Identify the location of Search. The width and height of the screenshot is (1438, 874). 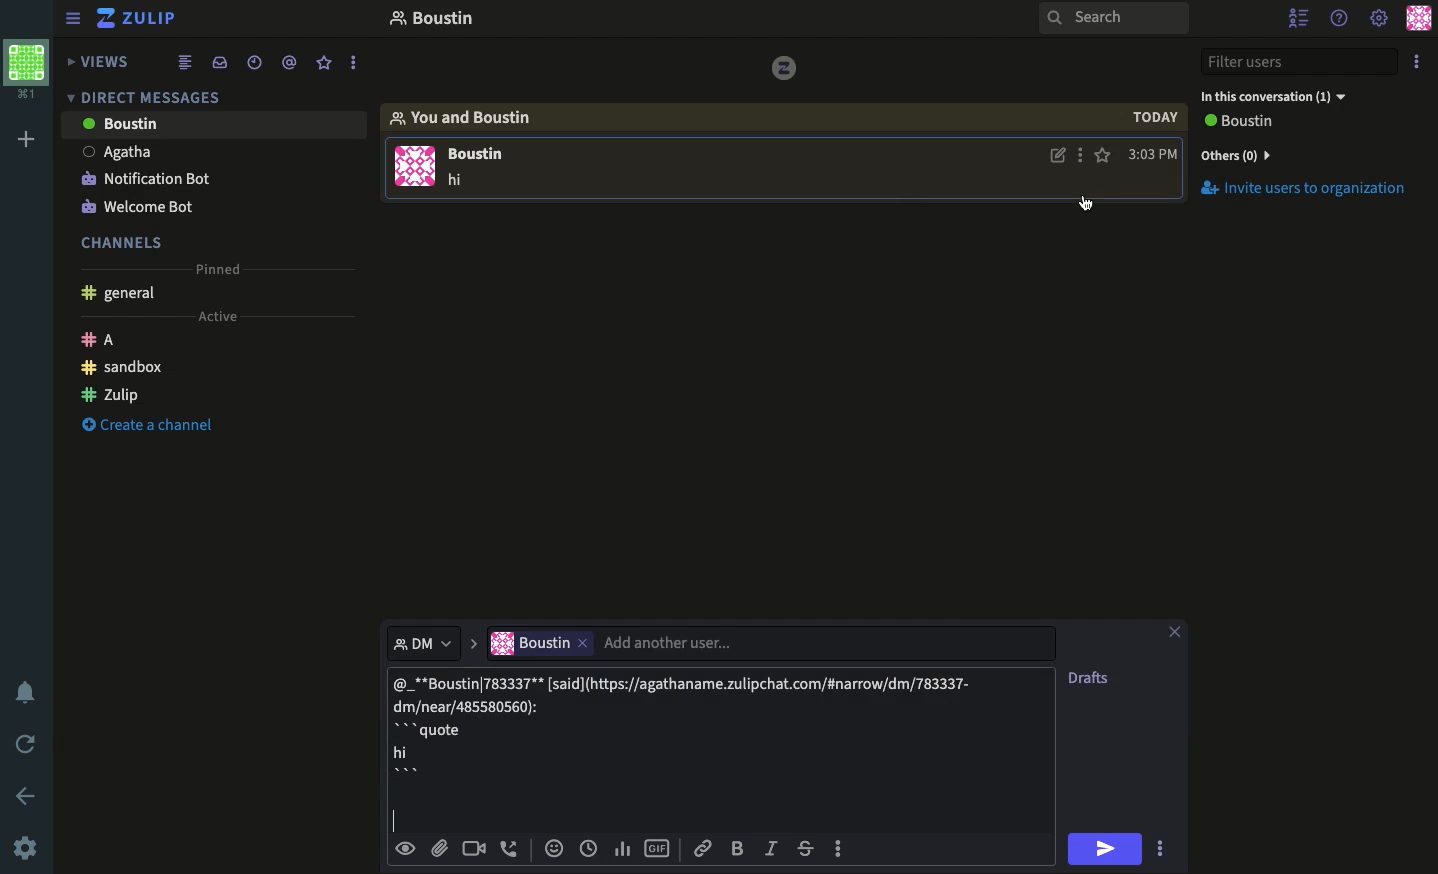
(1113, 20).